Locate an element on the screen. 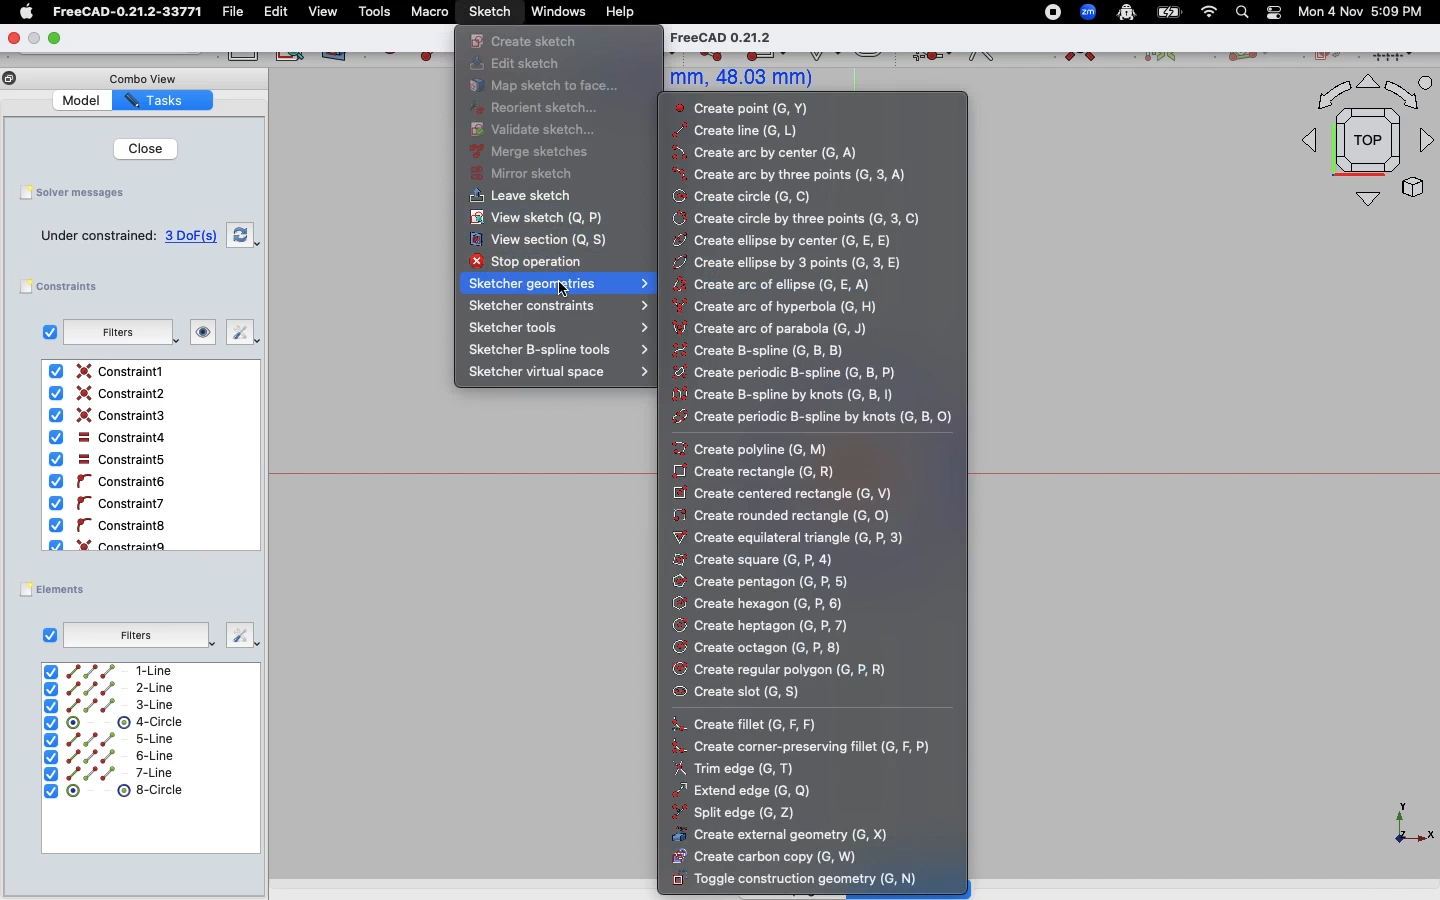 The height and width of the screenshot is (900, 1440). Create elipse by center (G, E, E) is located at coordinates (793, 240).